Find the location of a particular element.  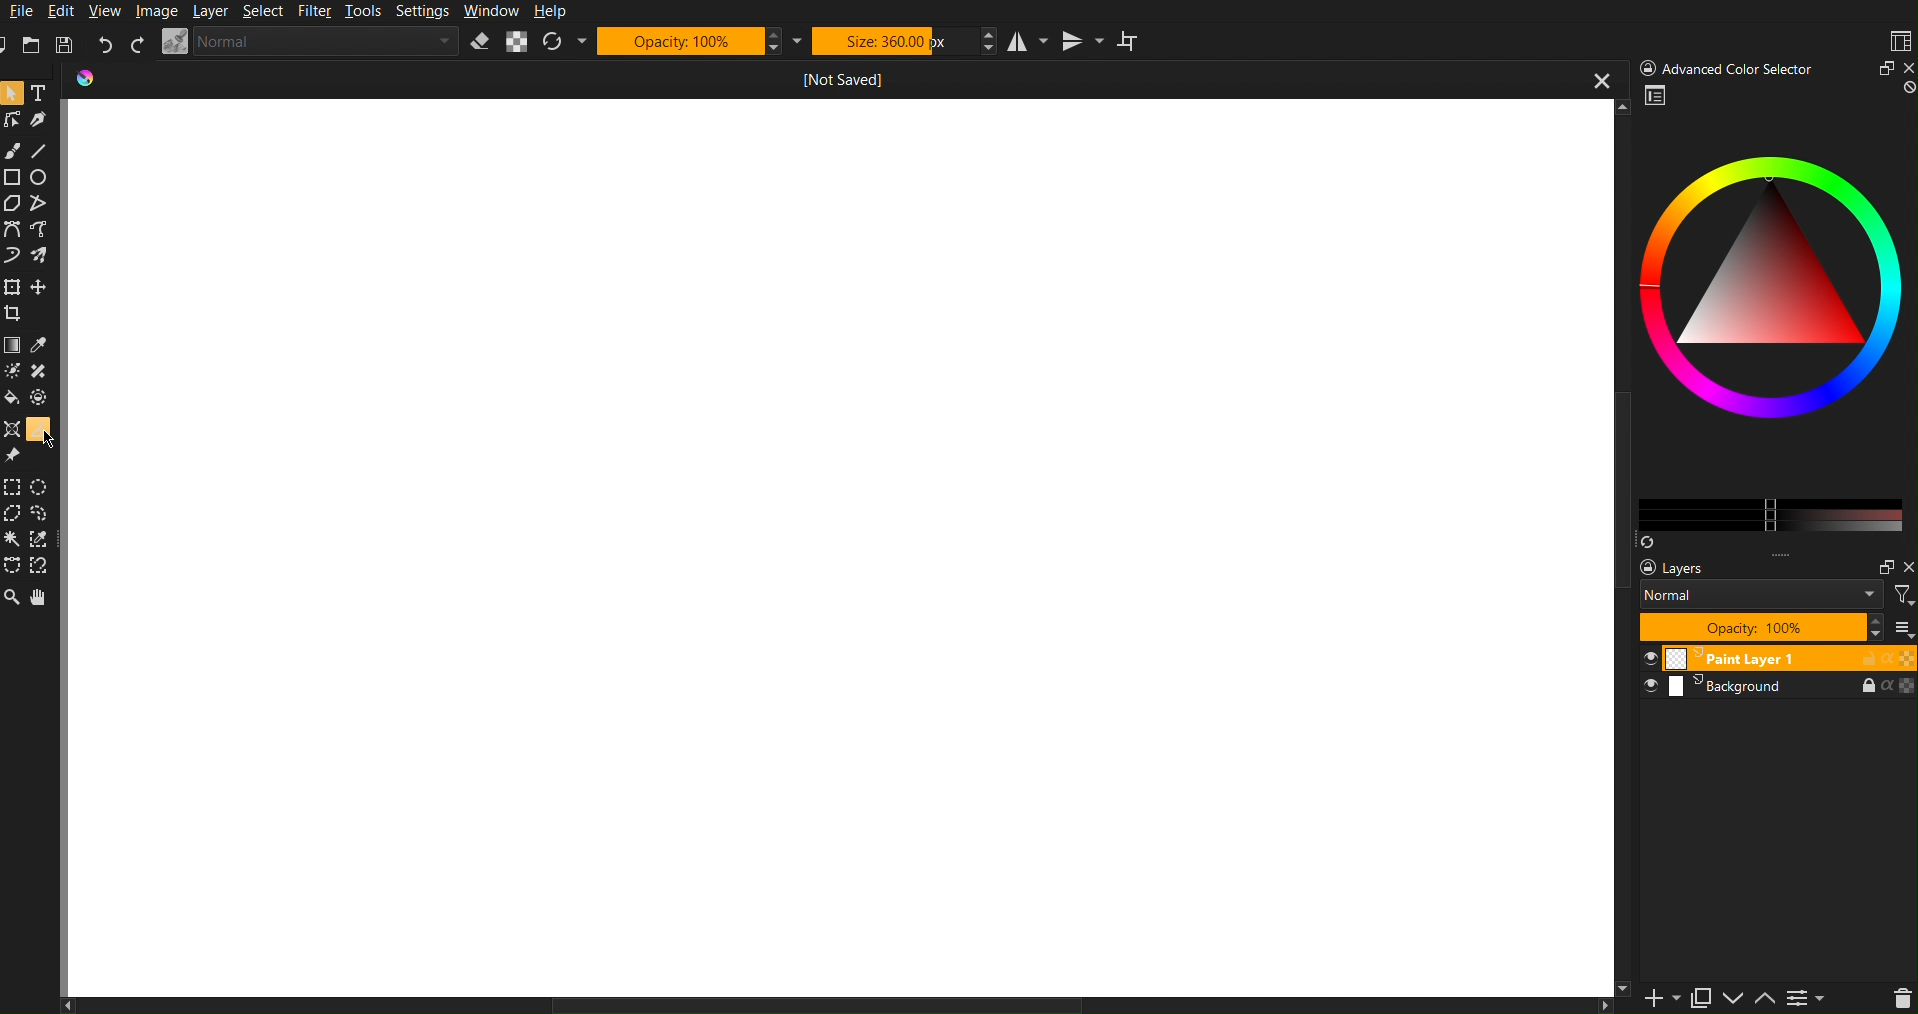

Magic Wand is located at coordinates (14, 540).